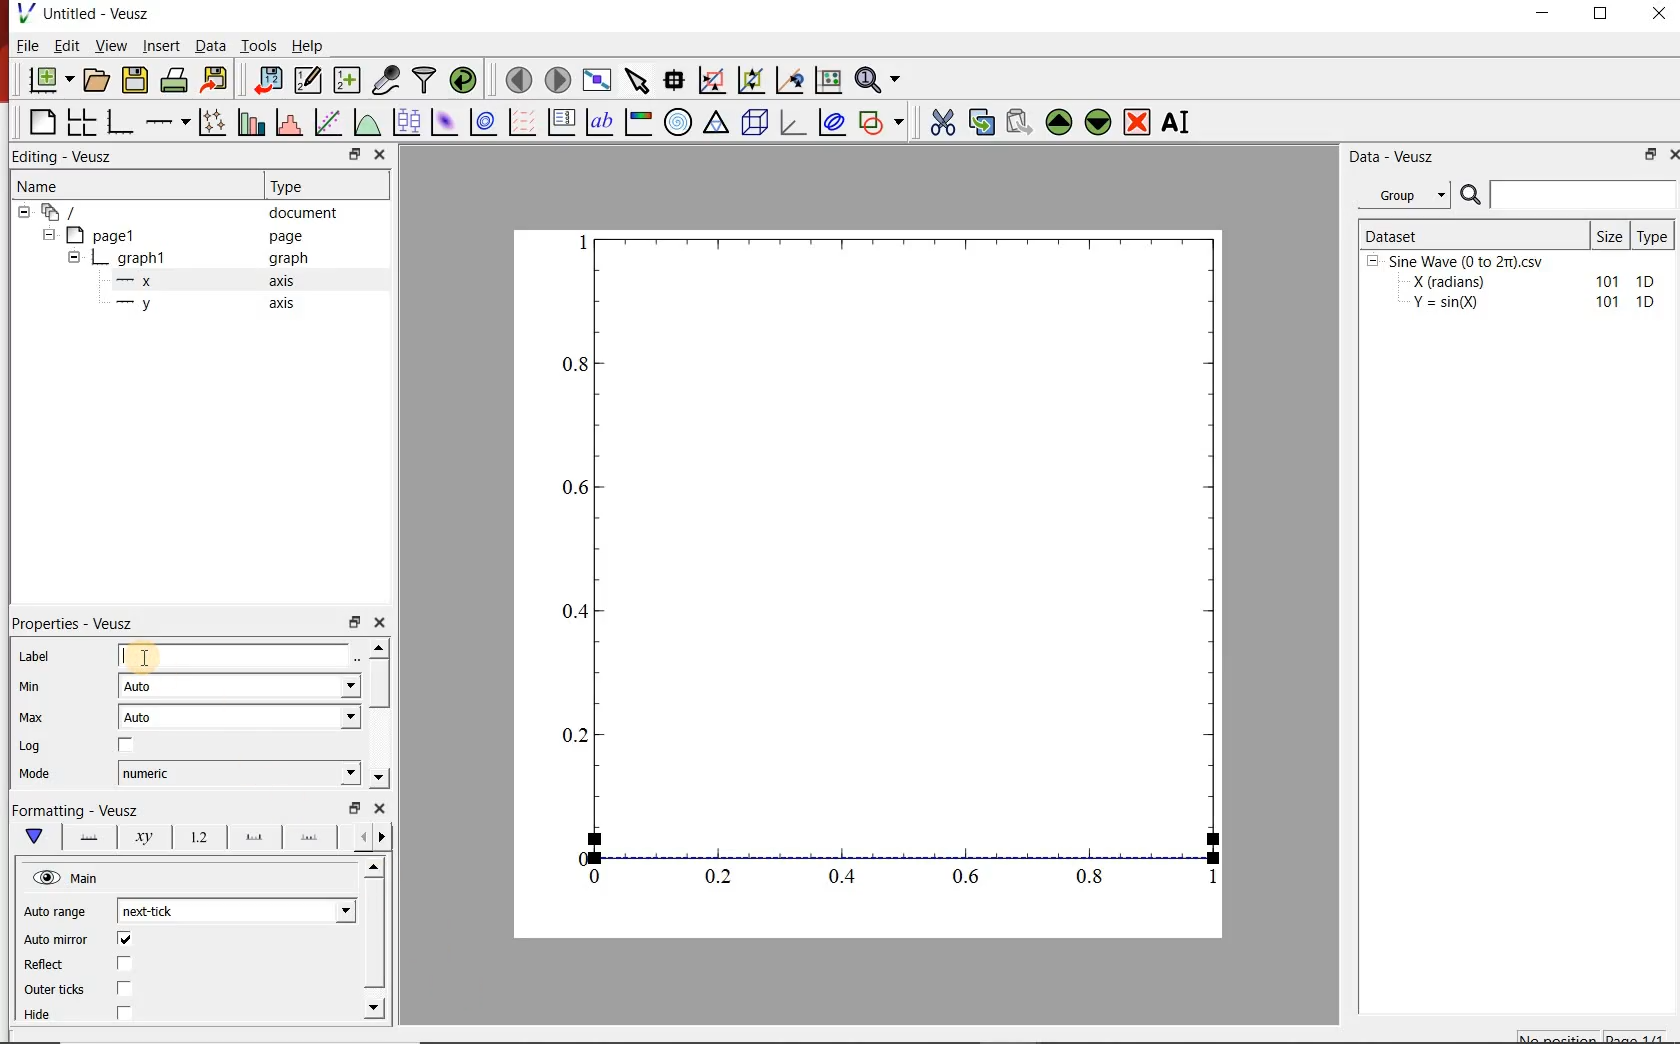 Image resolution: width=1680 pixels, height=1044 pixels. What do you see at coordinates (25, 12) in the screenshot?
I see `Logo` at bounding box center [25, 12].